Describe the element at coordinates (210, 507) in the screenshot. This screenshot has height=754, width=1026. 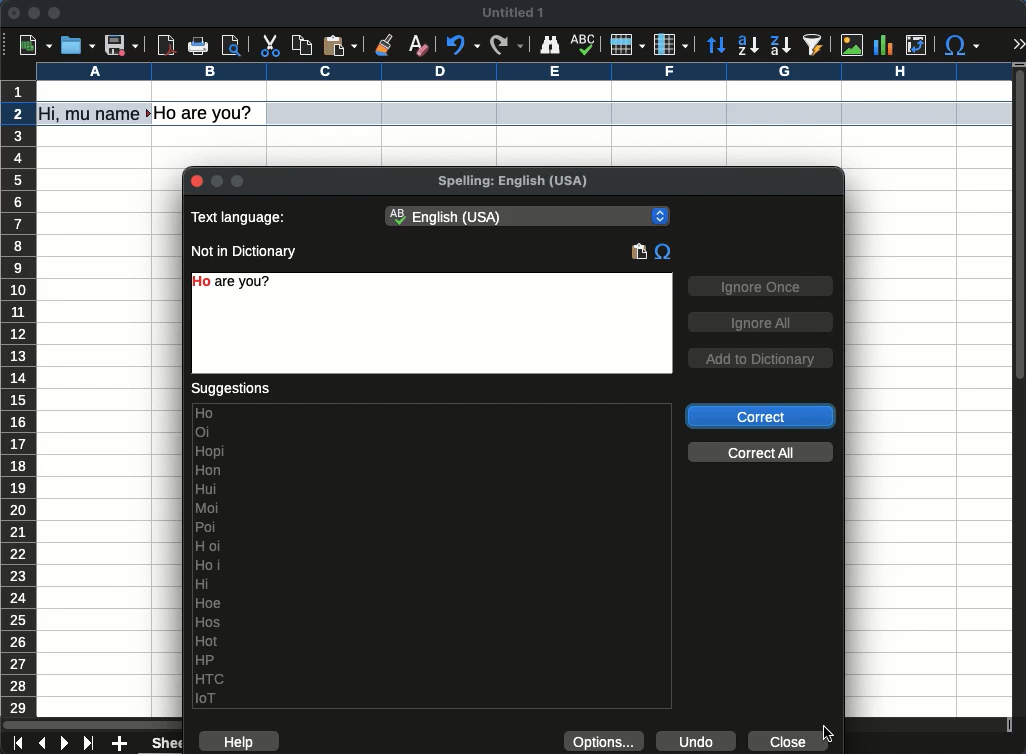
I see `Moi` at that location.